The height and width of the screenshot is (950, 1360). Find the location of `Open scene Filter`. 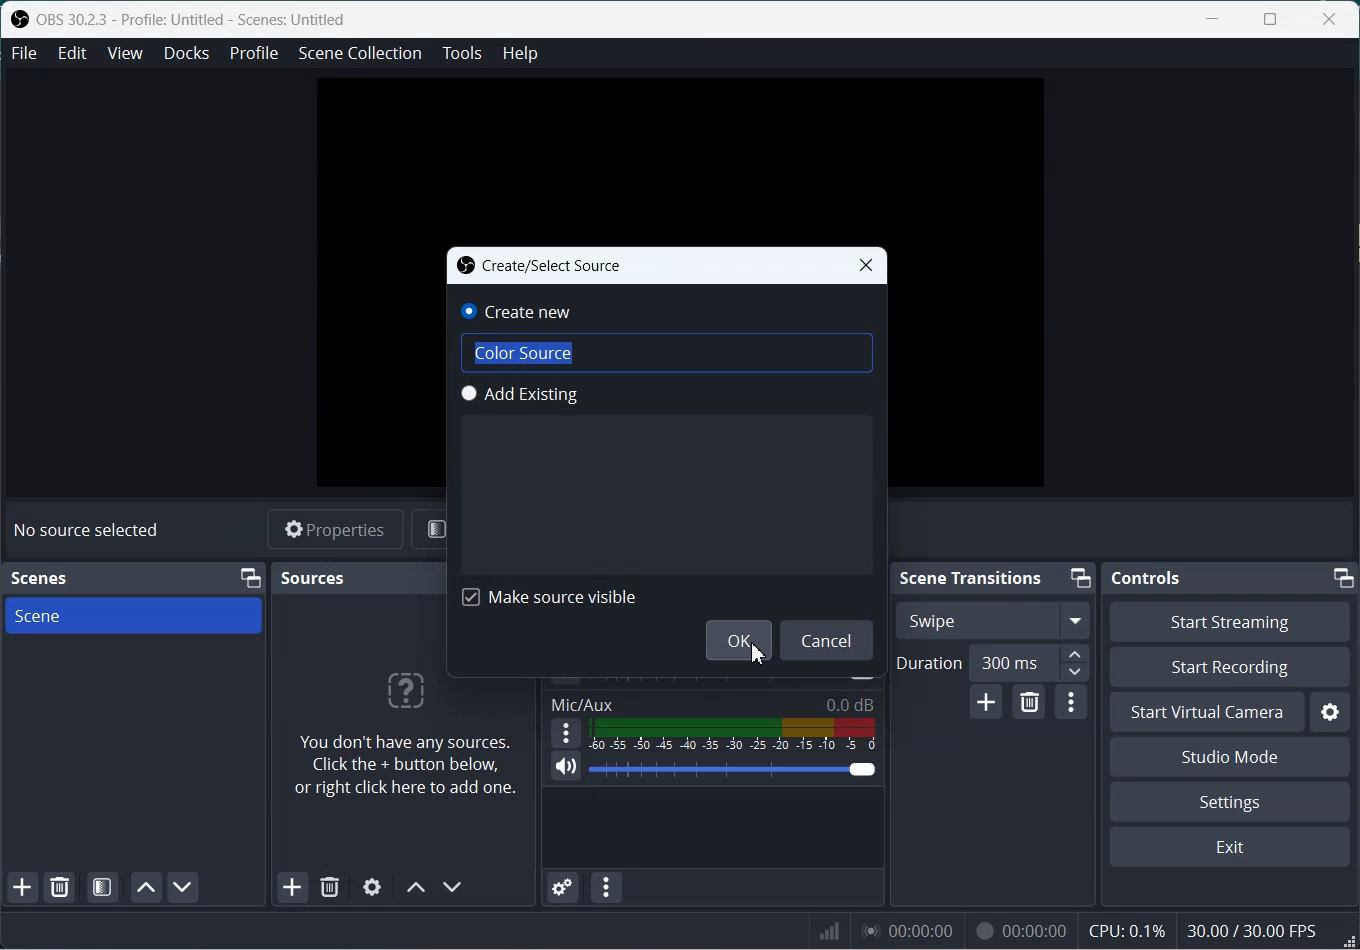

Open scene Filter is located at coordinates (102, 887).